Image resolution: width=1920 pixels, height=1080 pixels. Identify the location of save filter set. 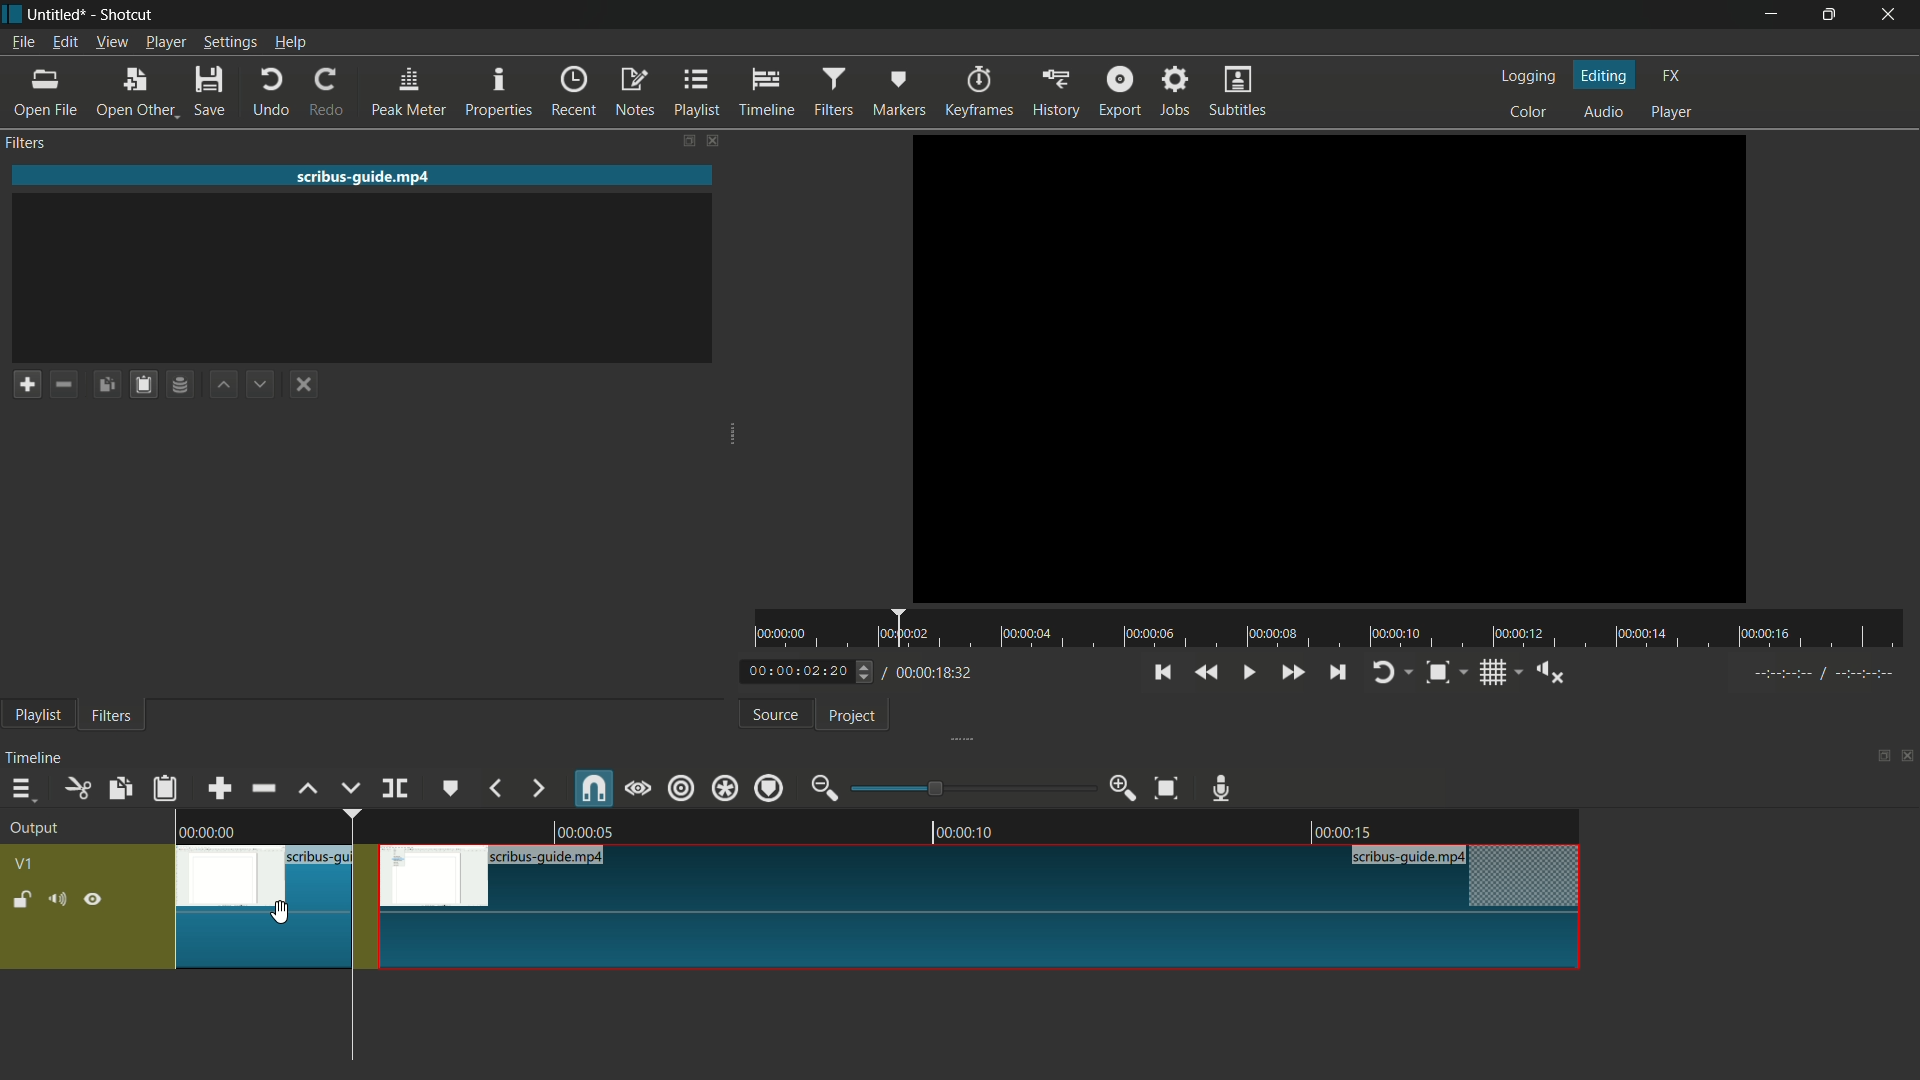
(181, 386).